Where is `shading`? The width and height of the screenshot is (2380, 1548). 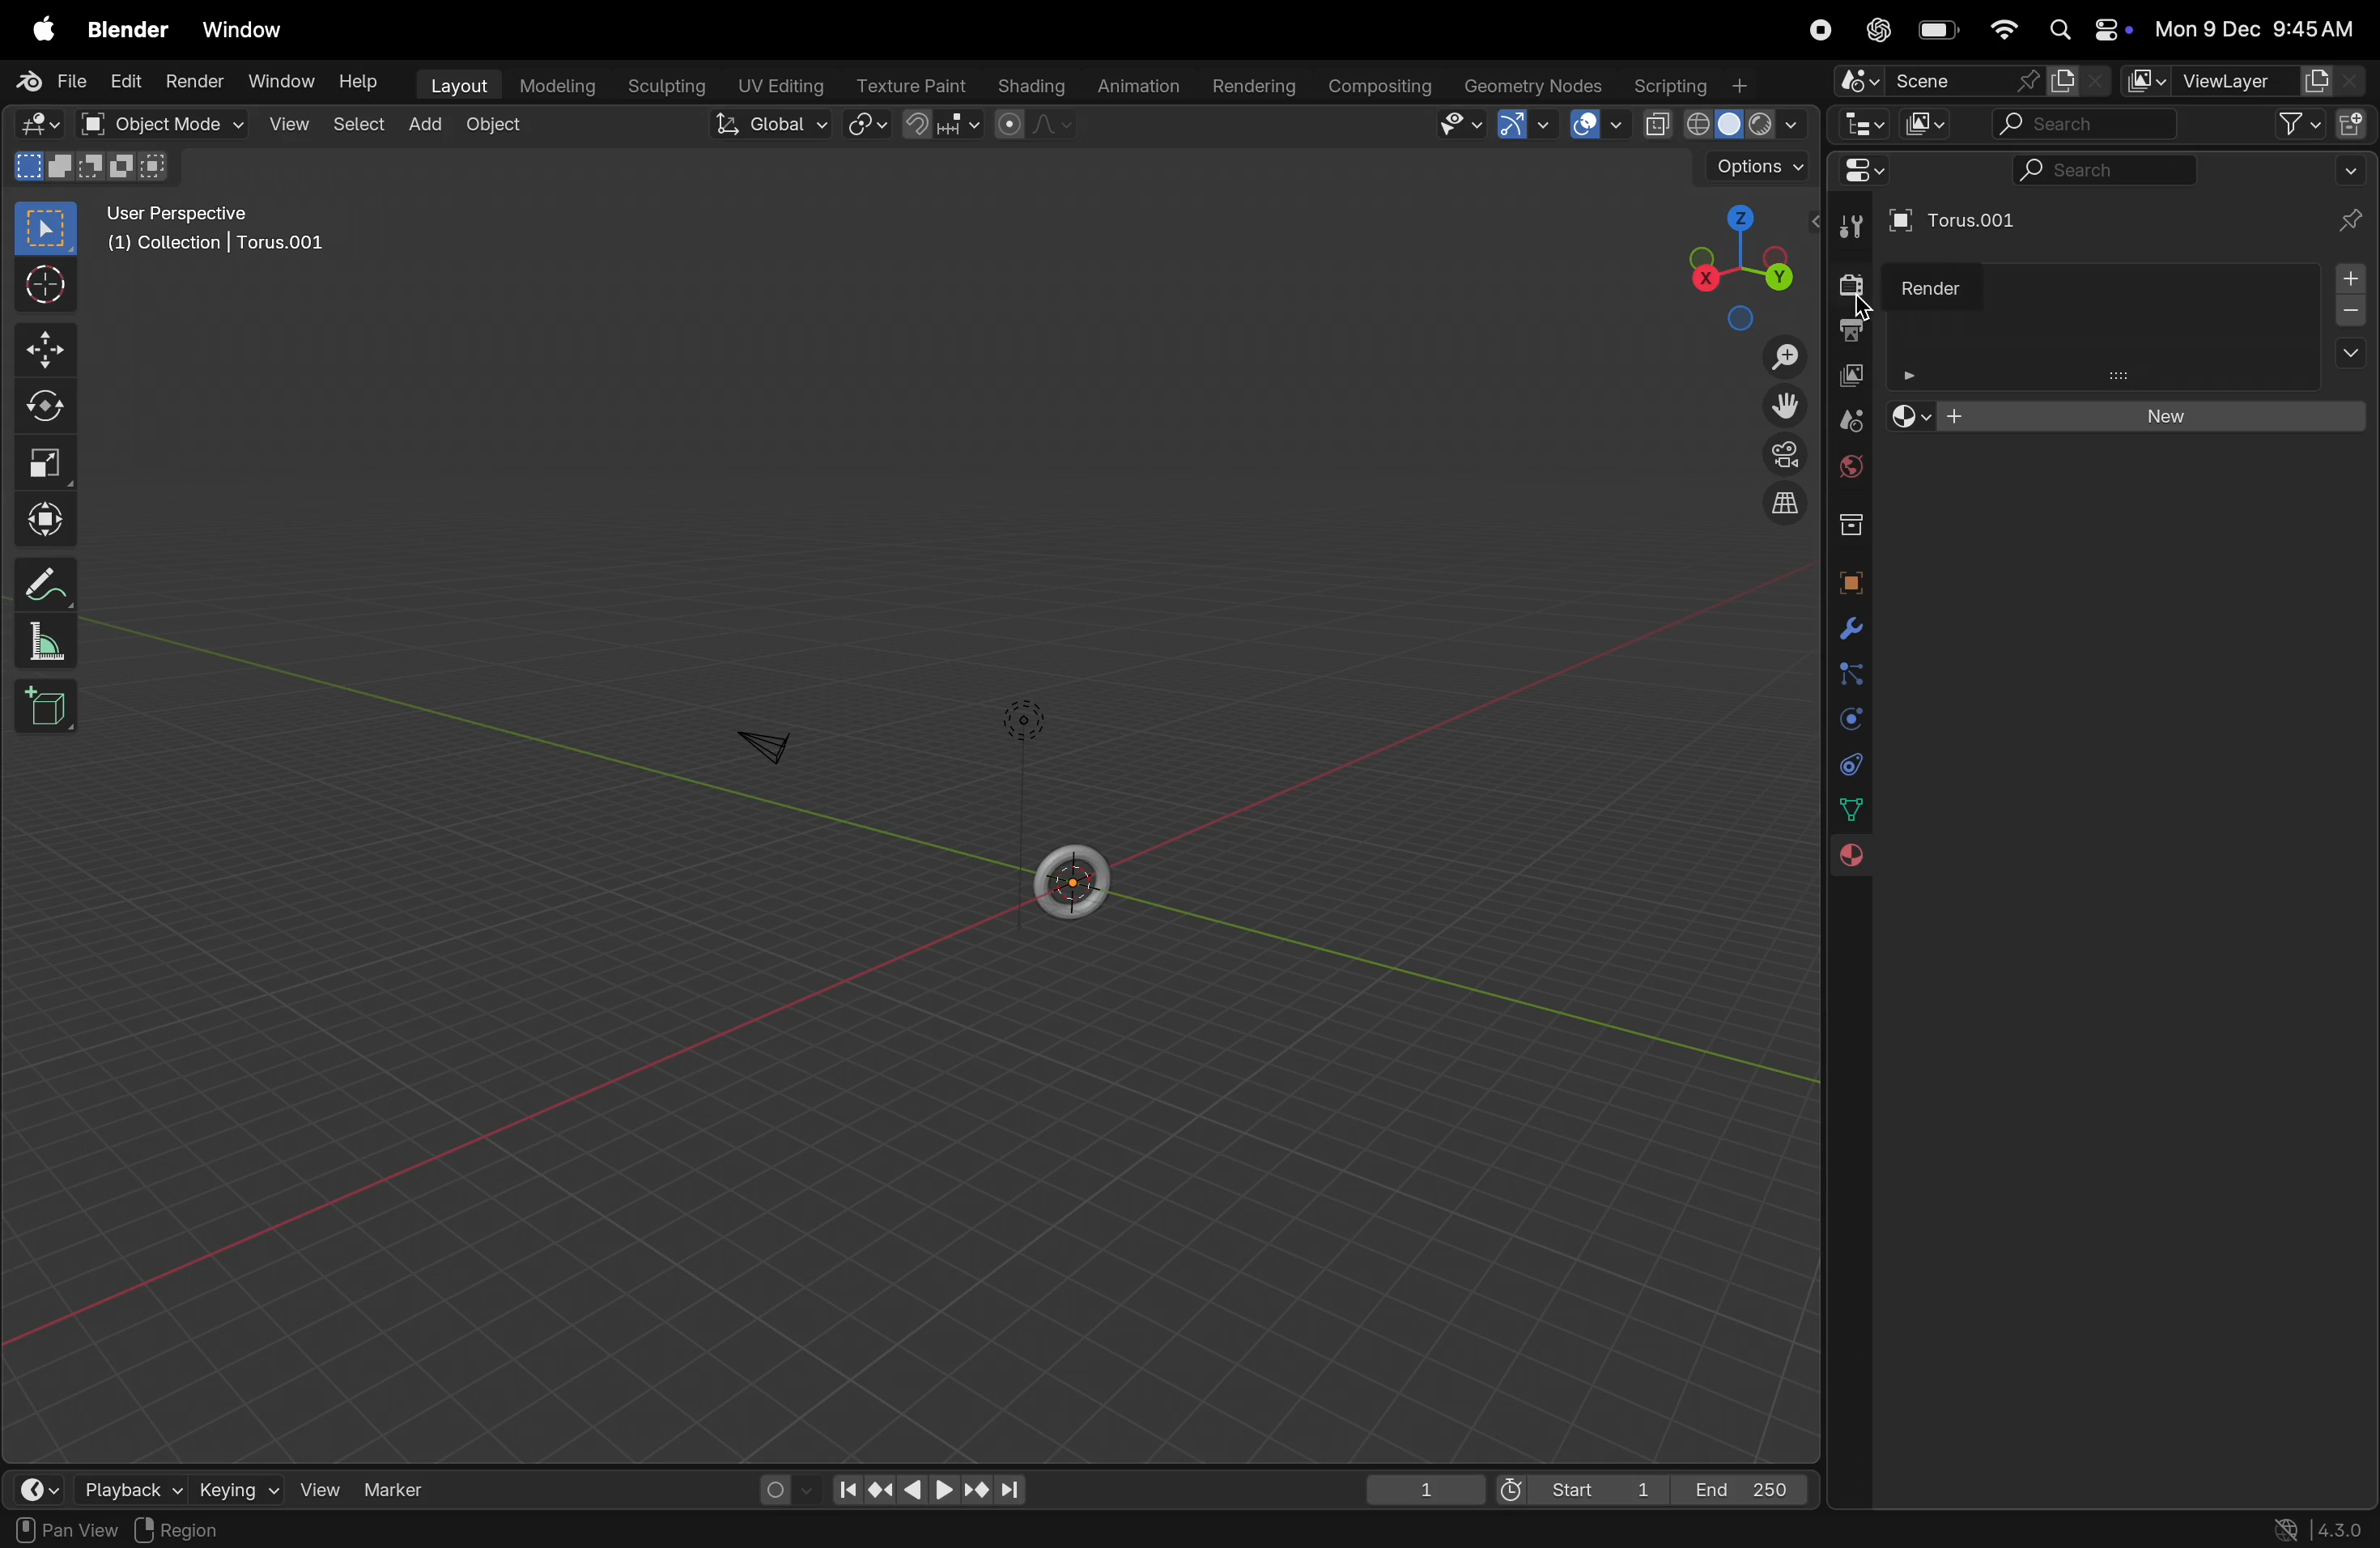 shading is located at coordinates (1720, 125).